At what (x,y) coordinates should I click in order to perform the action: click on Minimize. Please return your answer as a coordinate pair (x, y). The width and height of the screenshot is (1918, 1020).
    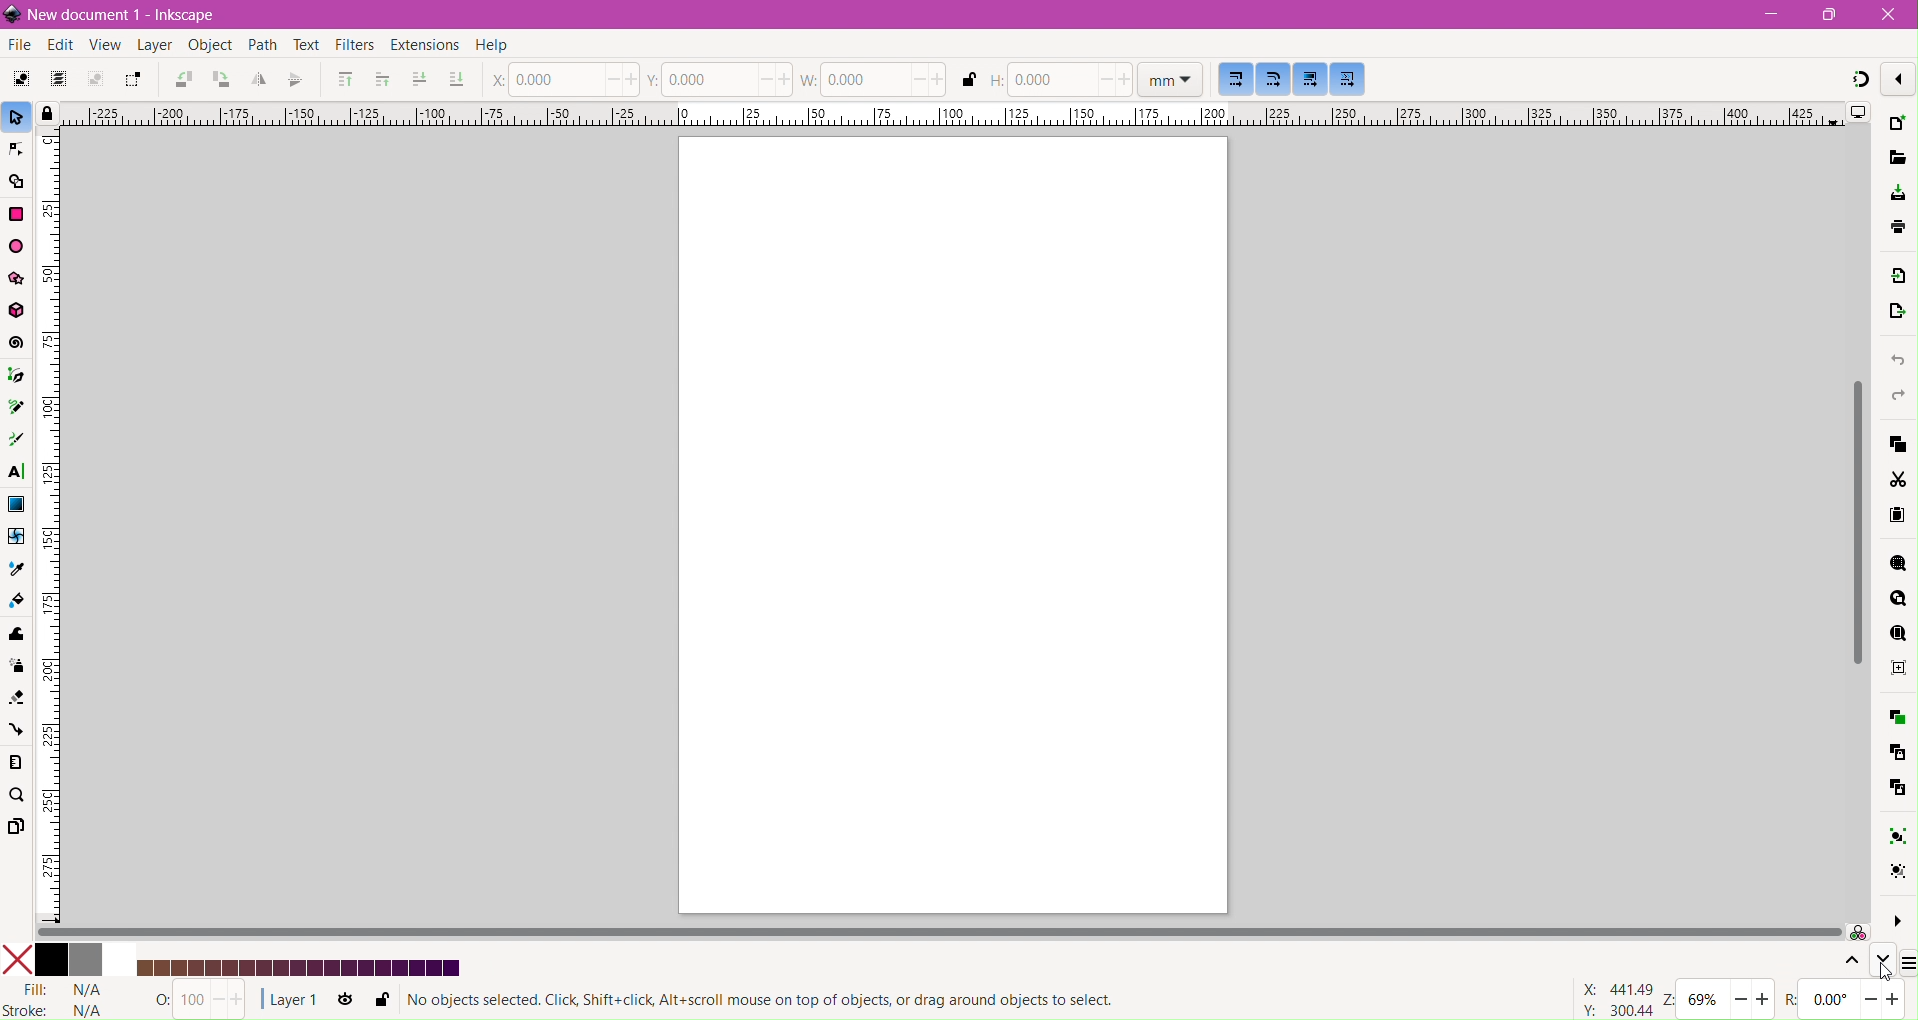
    Looking at the image, I should click on (1772, 14).